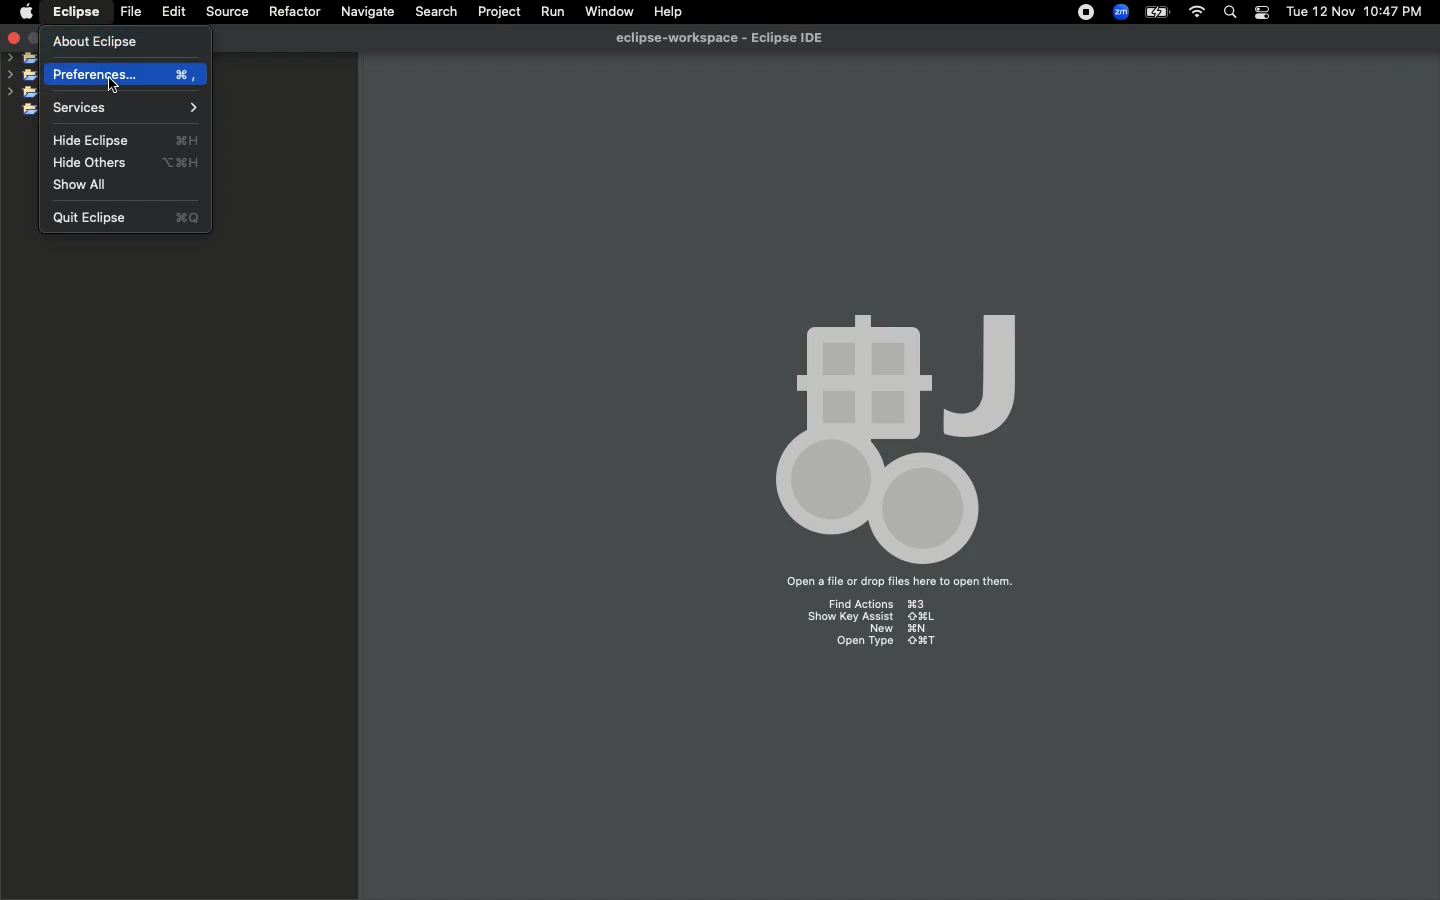  I want to click on Search, so click(437, 13).